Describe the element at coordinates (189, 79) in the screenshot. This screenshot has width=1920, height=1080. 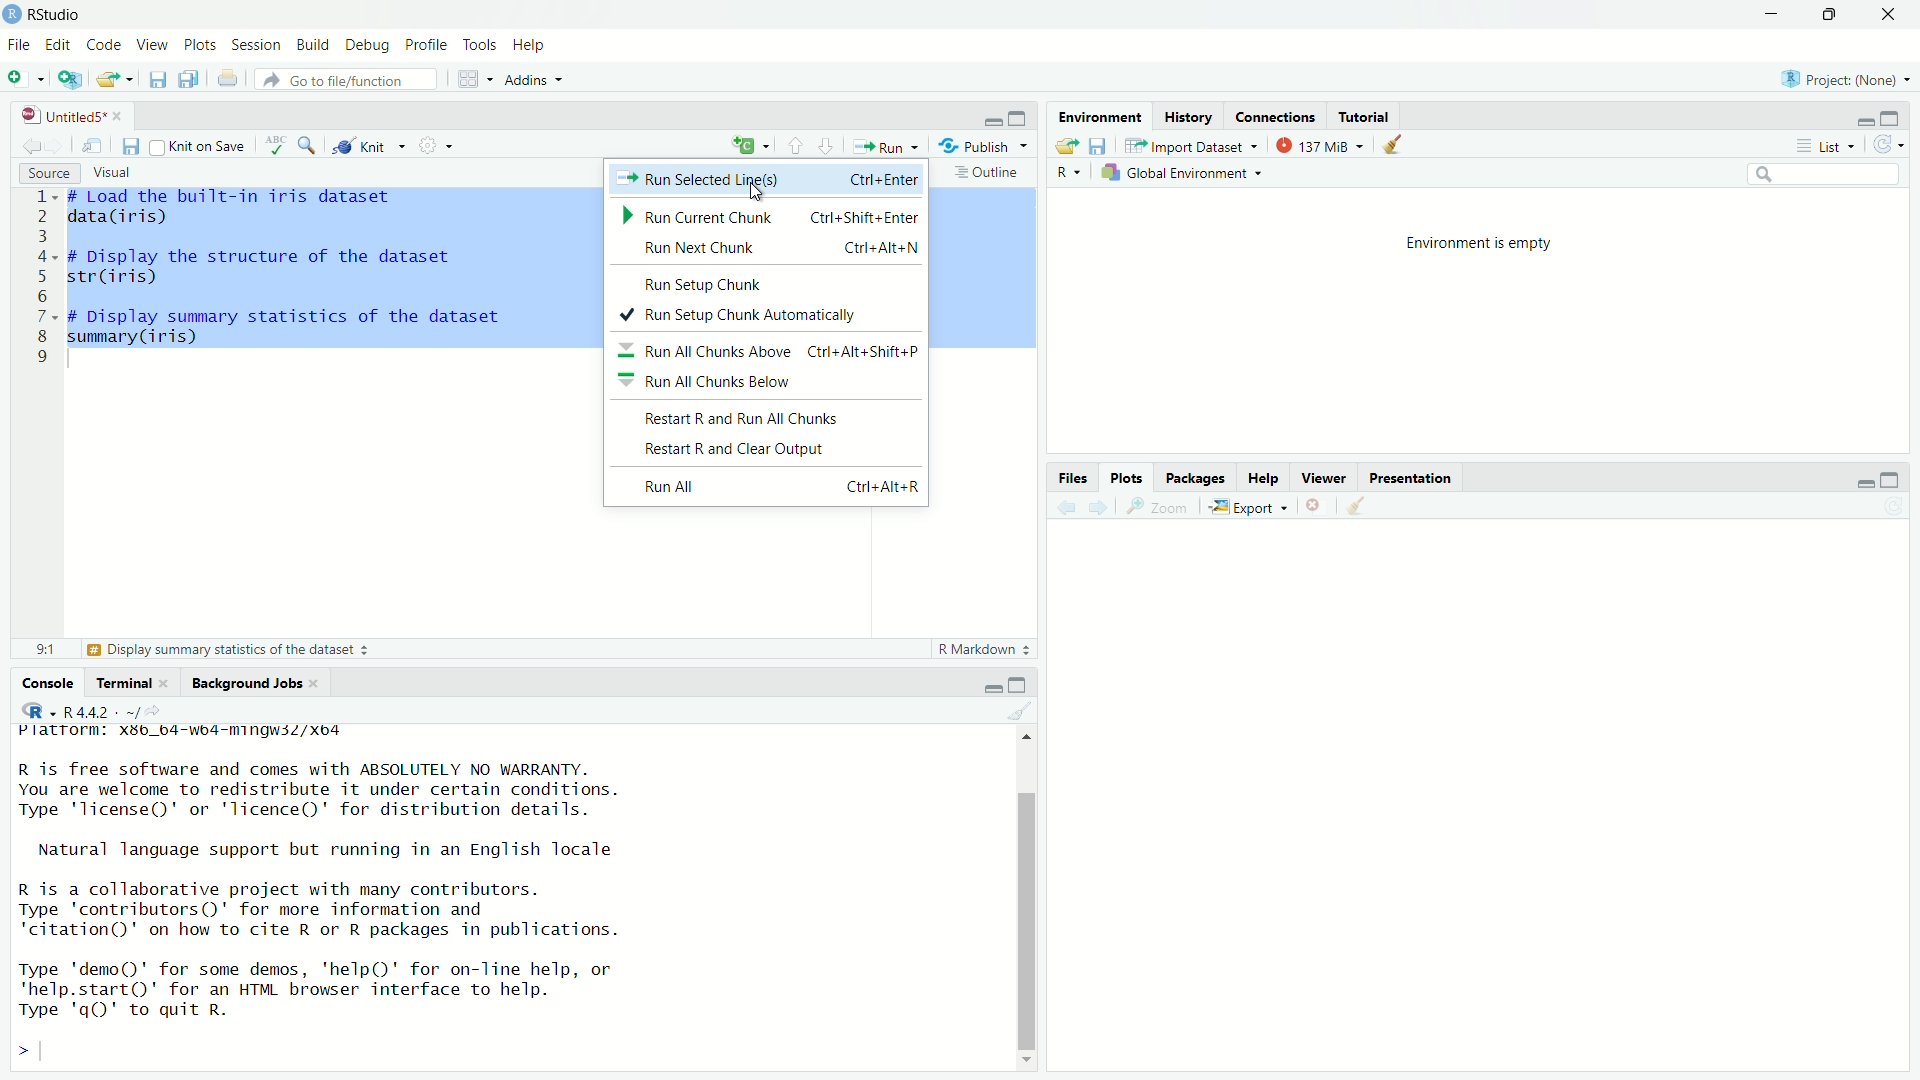
I see `Save all open files` at that location.